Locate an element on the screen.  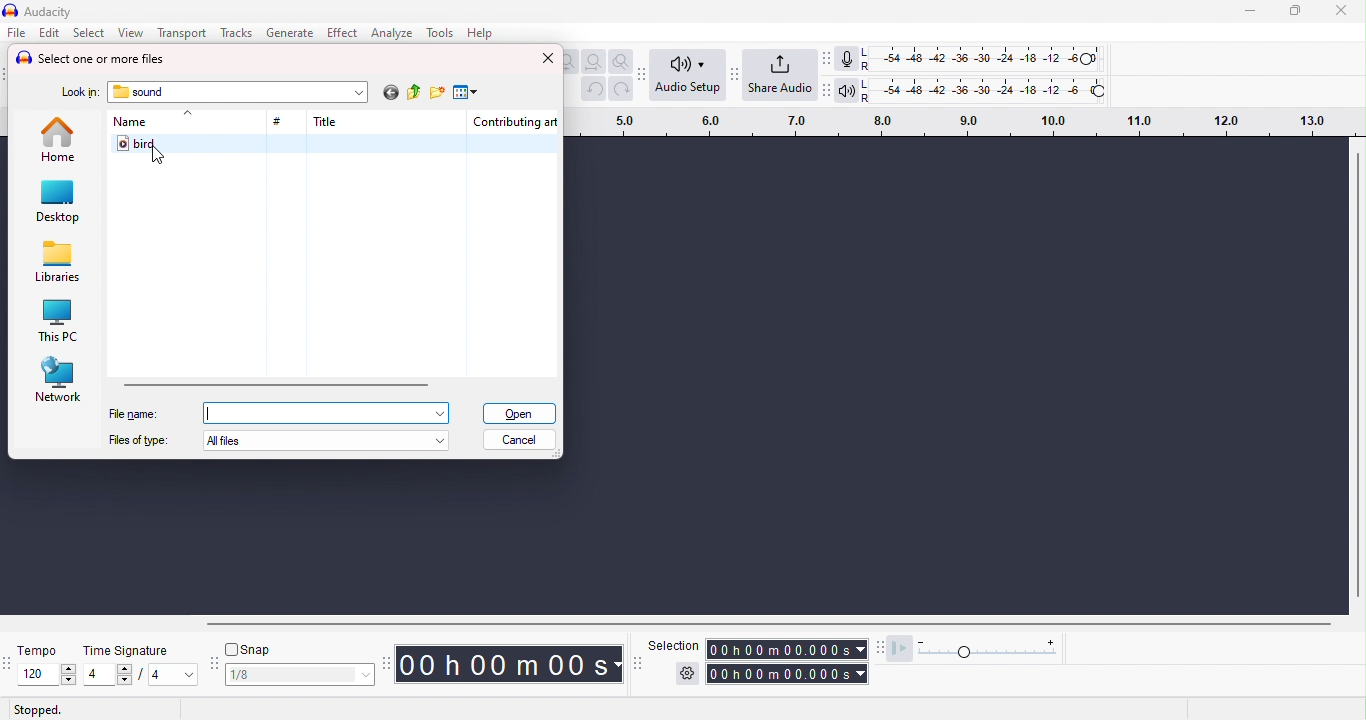
folder name is located at coordinates (141, 92).